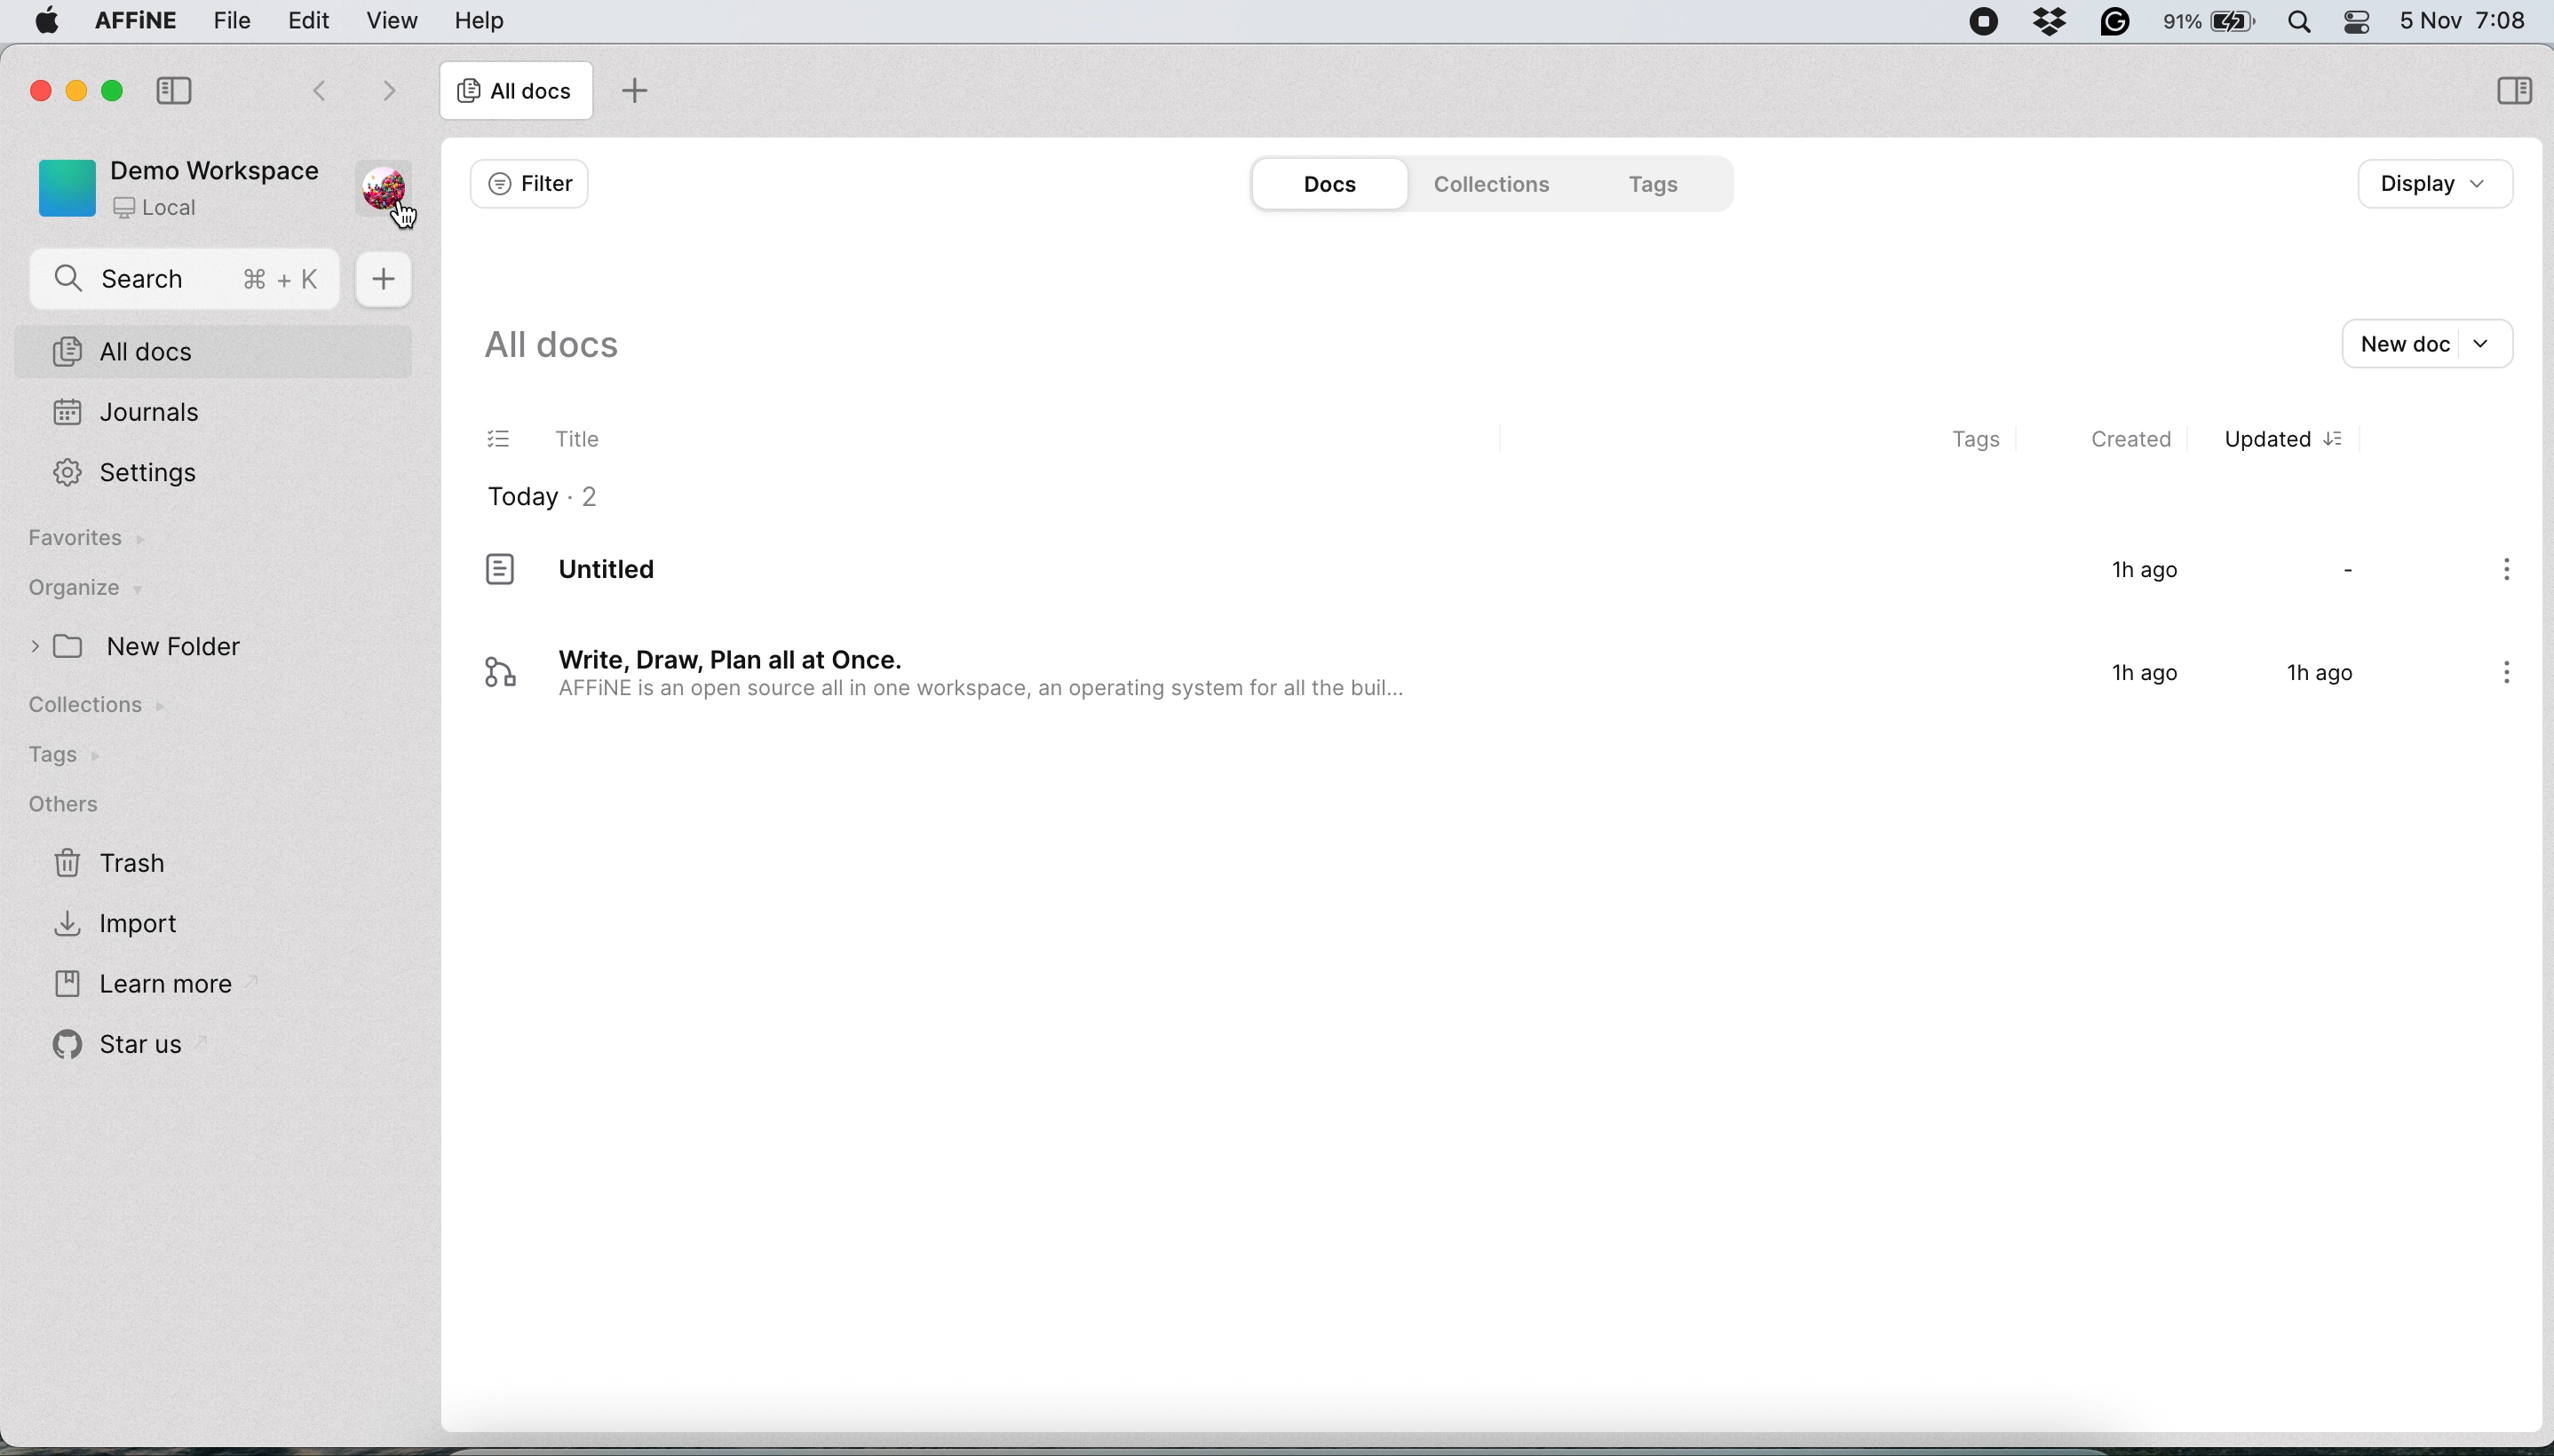 The image size is (2554, 1456). I want to click on control center, so click(2365, 25).